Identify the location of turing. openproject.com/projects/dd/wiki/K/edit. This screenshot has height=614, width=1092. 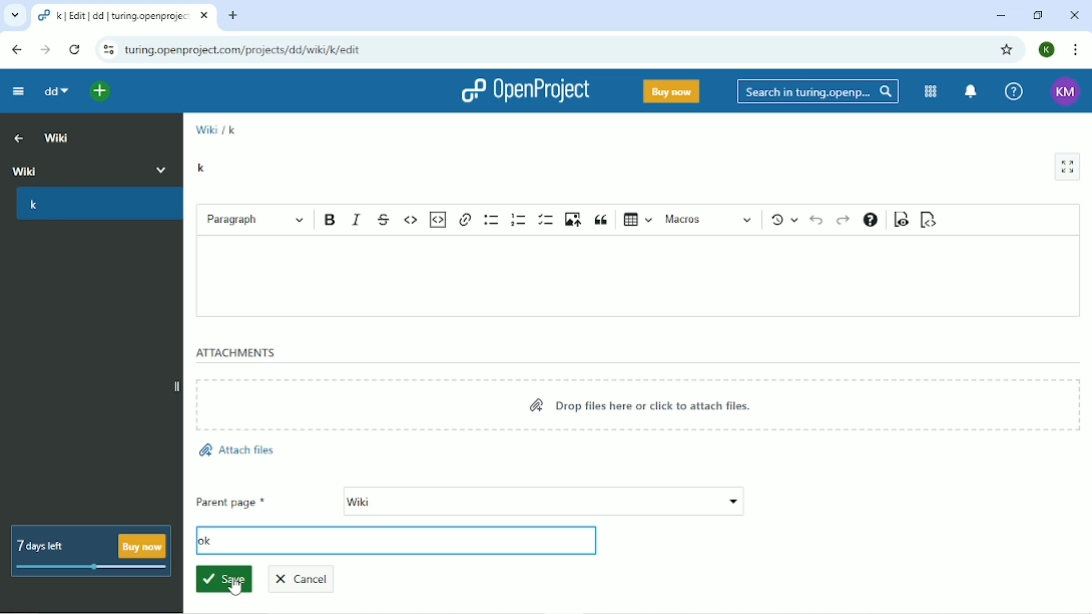
(250, 53).